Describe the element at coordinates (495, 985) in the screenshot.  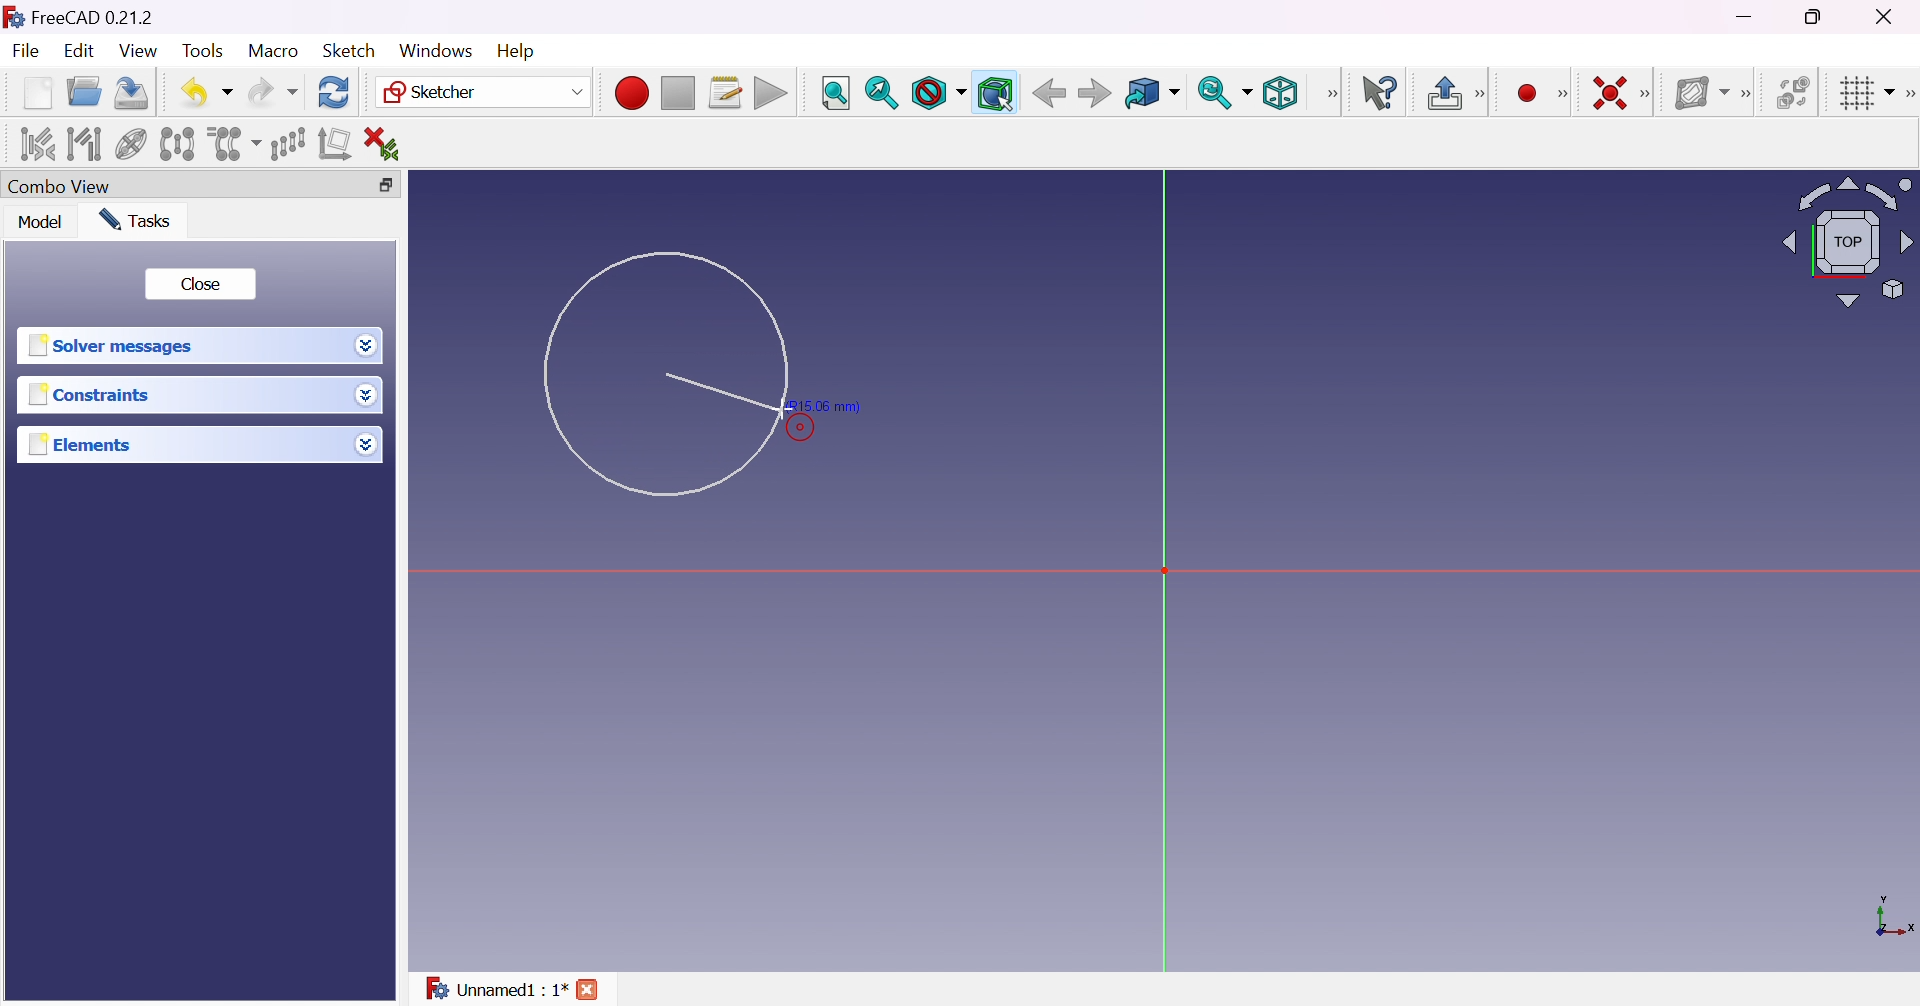
I see `Unnamed : 1*` at that location.